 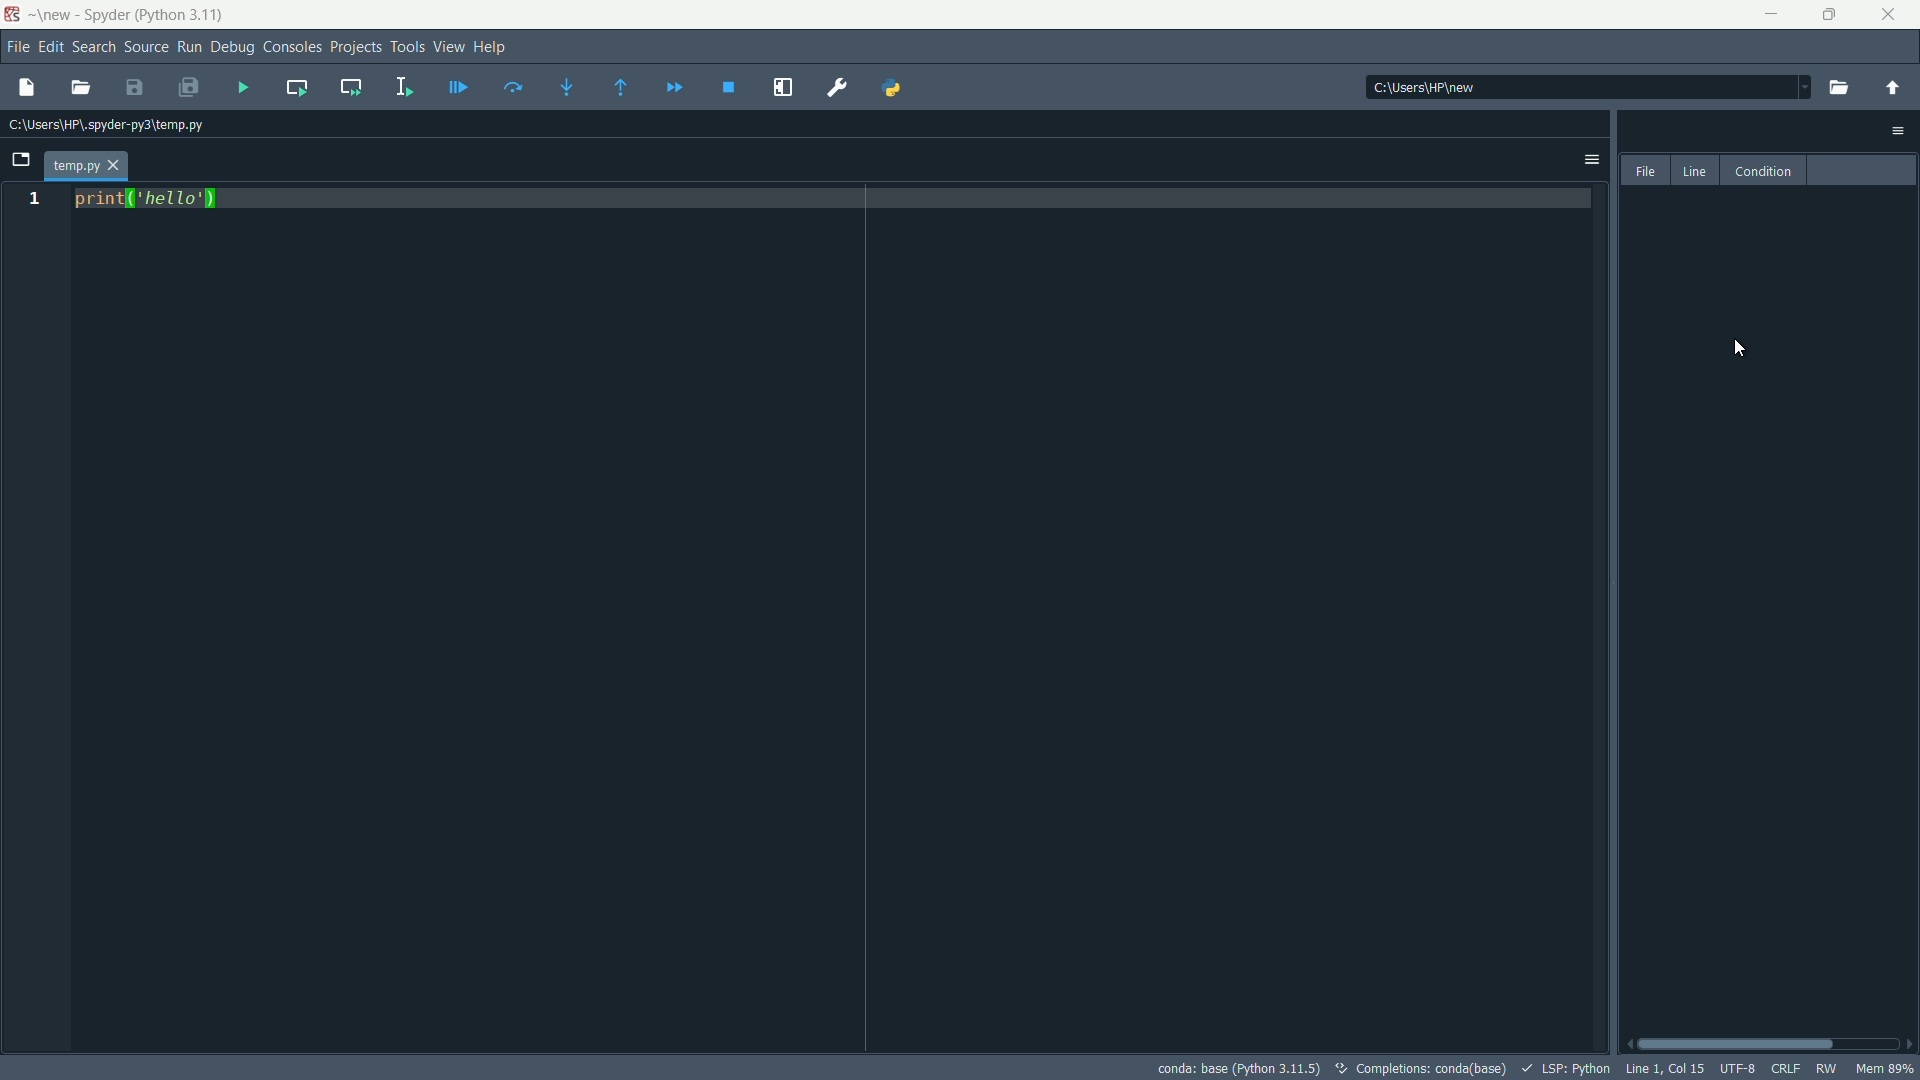 What do you see at coordinates (409, 48) in the screenshot?
I see `tools menu` at bounding box center [409, 48].